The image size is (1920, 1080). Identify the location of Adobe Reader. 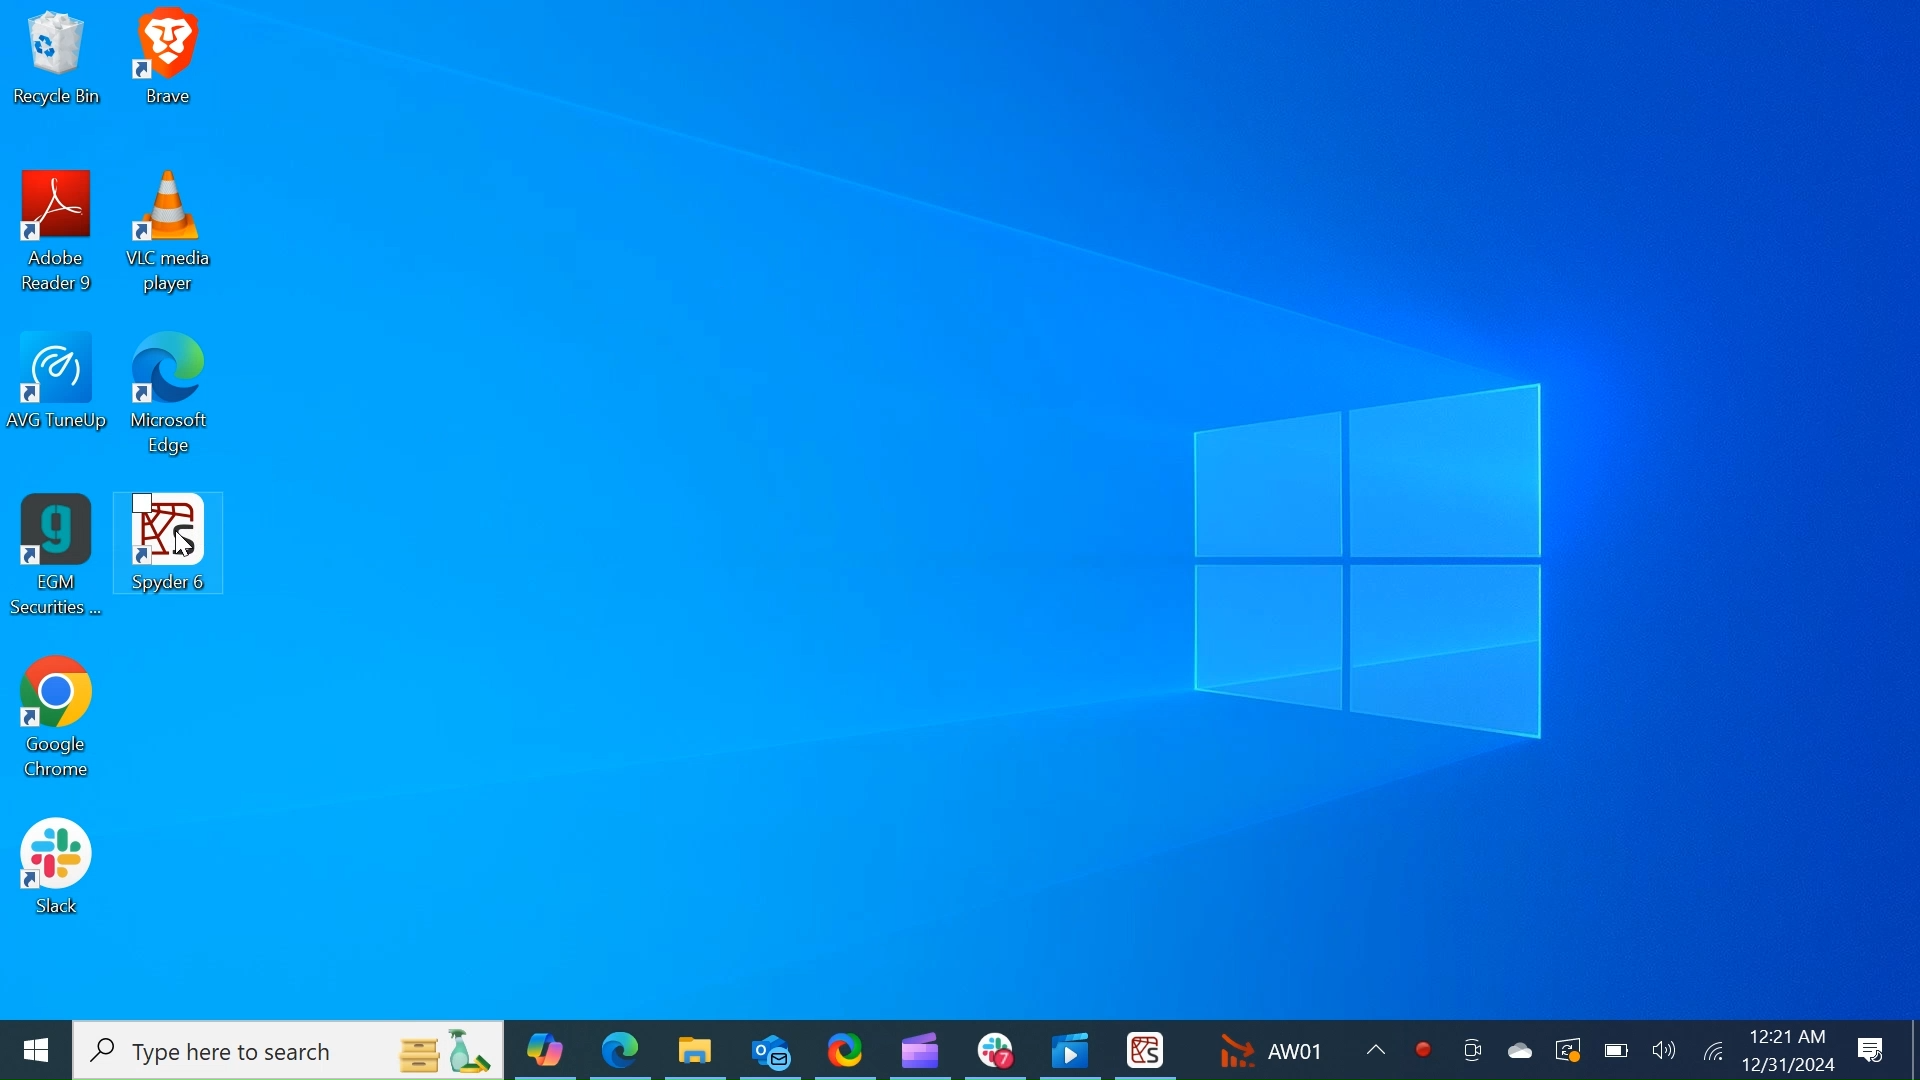
(59, 237).